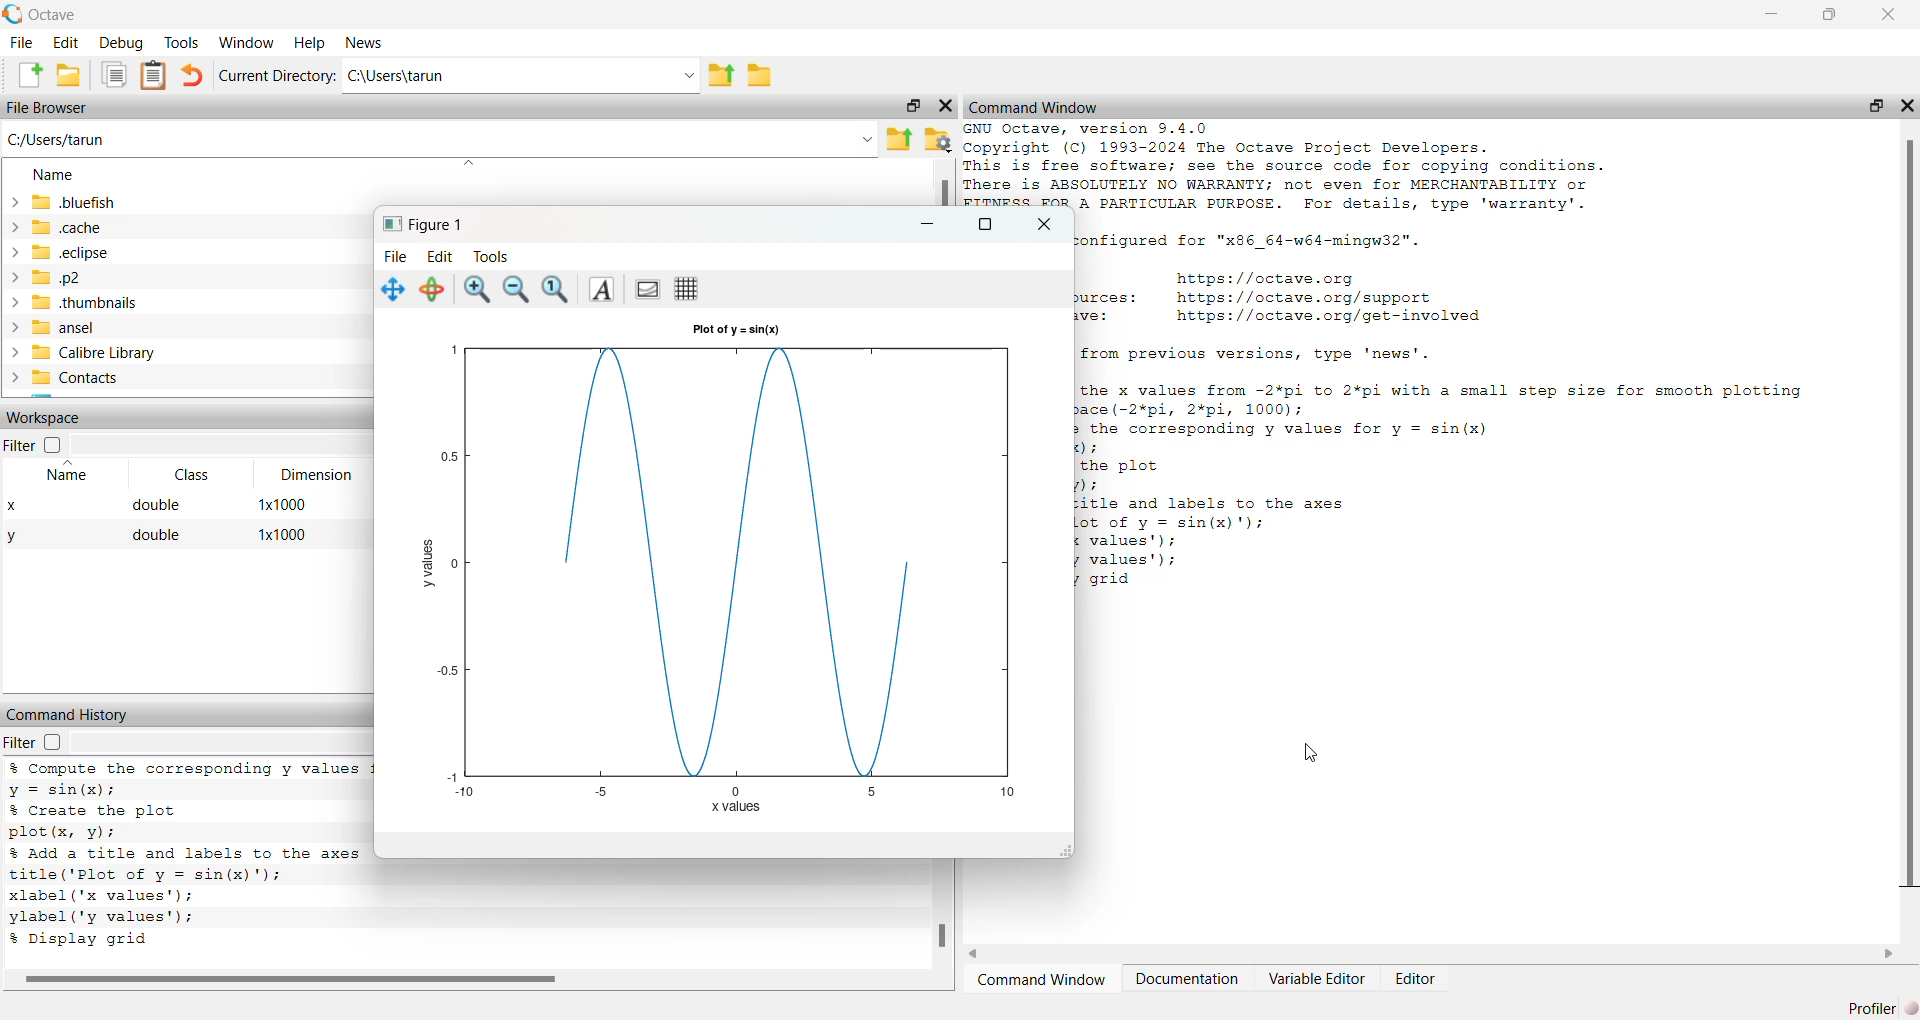  What do you see at coordinates (1052, 107) in the screenshot?
I see `Command Window` at bounding box center [1052, 107].